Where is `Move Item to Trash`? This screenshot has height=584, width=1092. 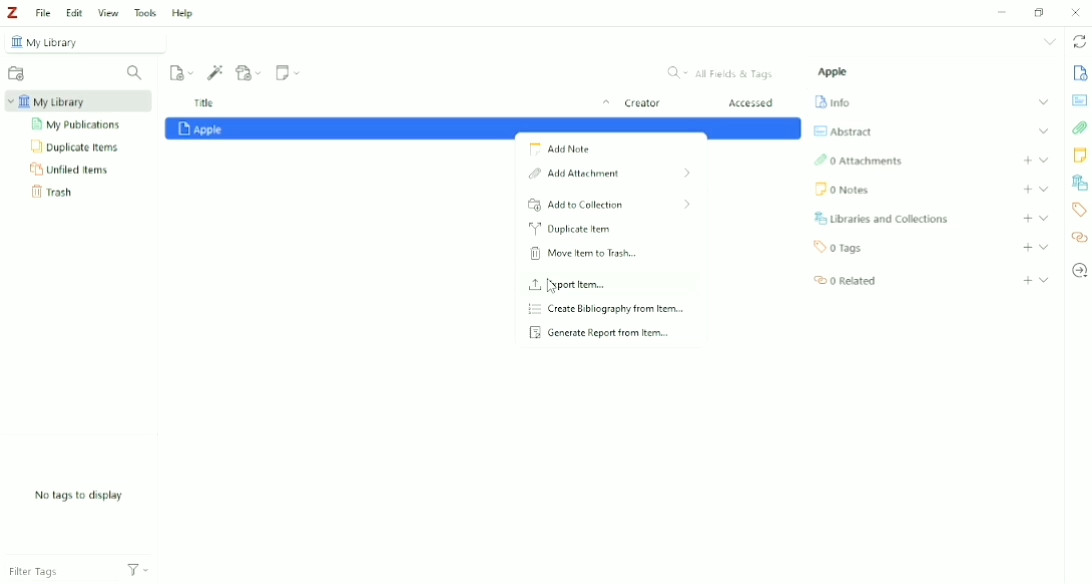 Move Item to Trash is located at coordinates (584, 254).